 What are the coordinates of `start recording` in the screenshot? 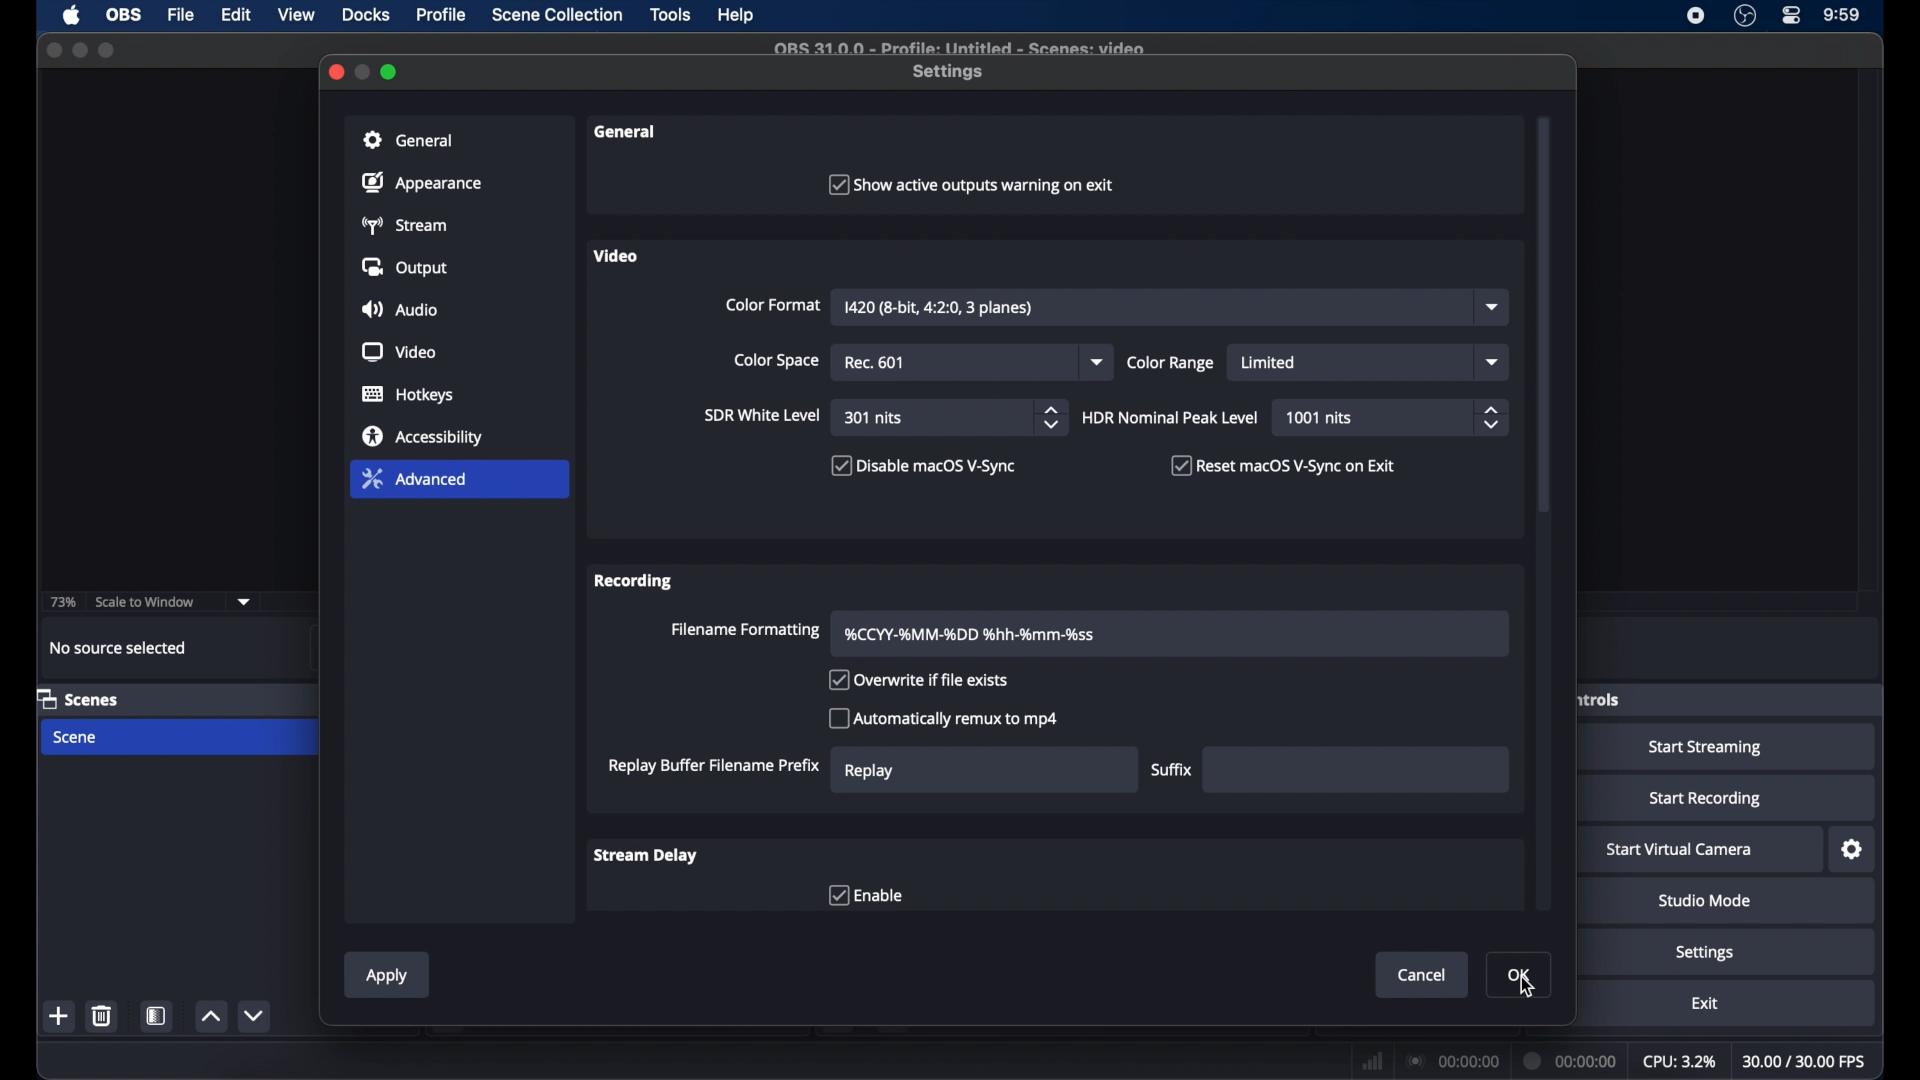 It's located at (1706, 799).